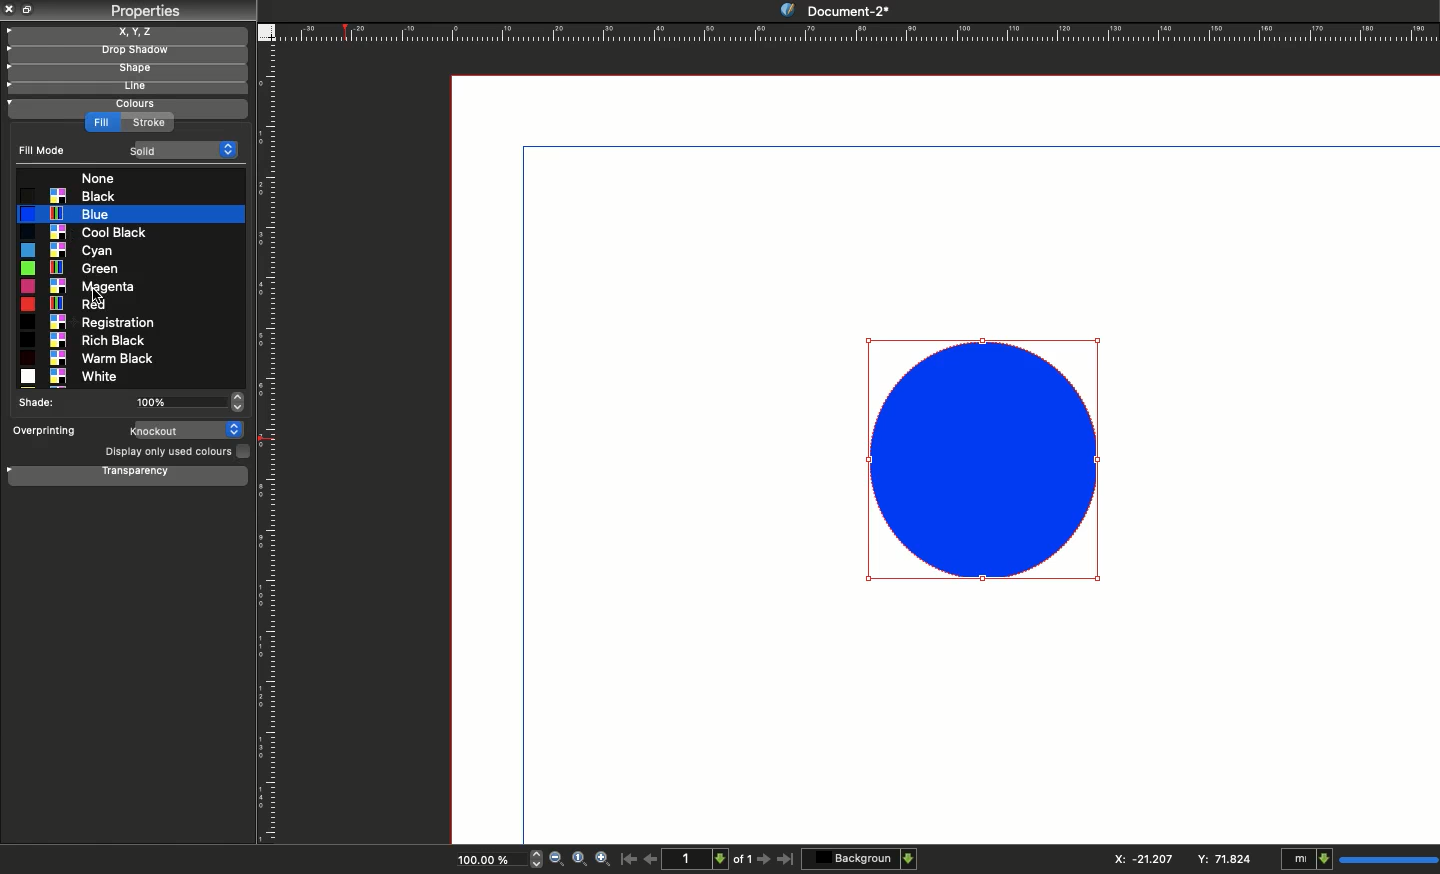 The height and width of the screenshot is (874, 1440). What do you see at coordinates (88, 339) in the screenshot?
I see `Rich black` at bounding box center [88, 339].